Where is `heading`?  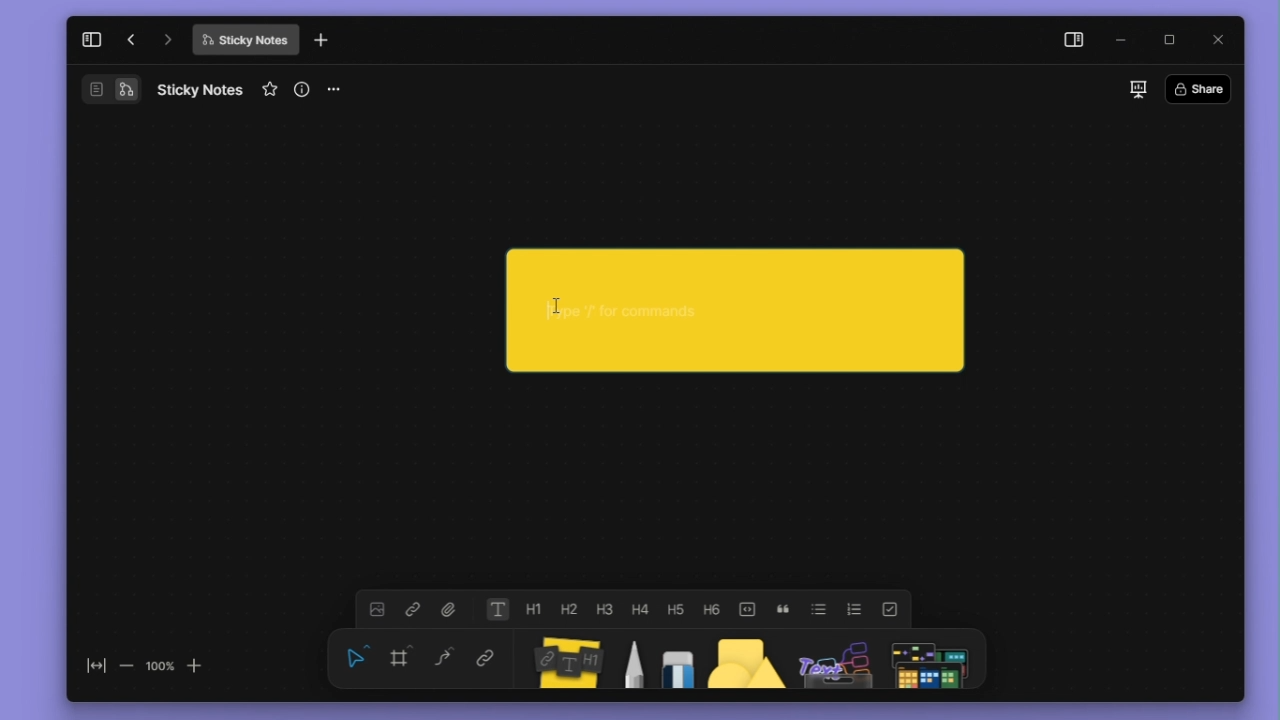 heading is located at coordinates (573, 609).